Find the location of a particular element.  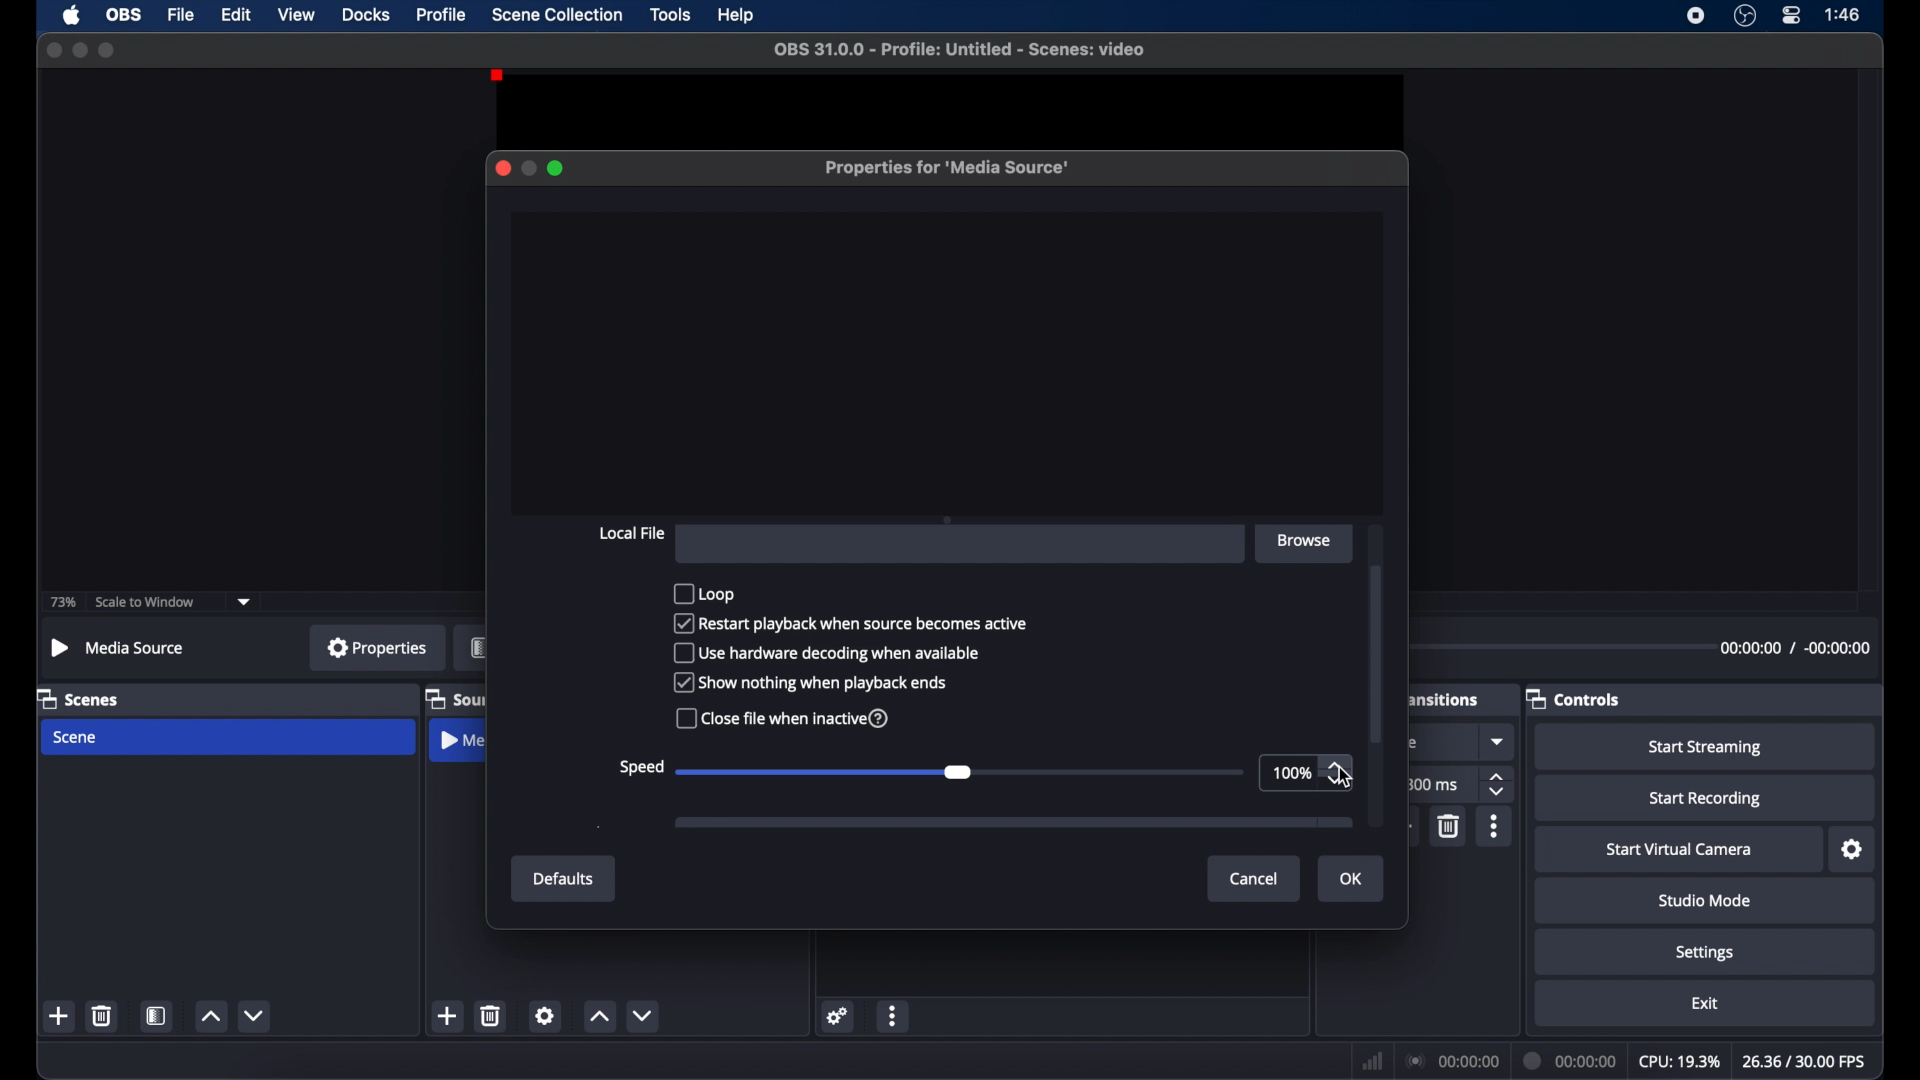

connection is located at coordinates (1452, 1059).